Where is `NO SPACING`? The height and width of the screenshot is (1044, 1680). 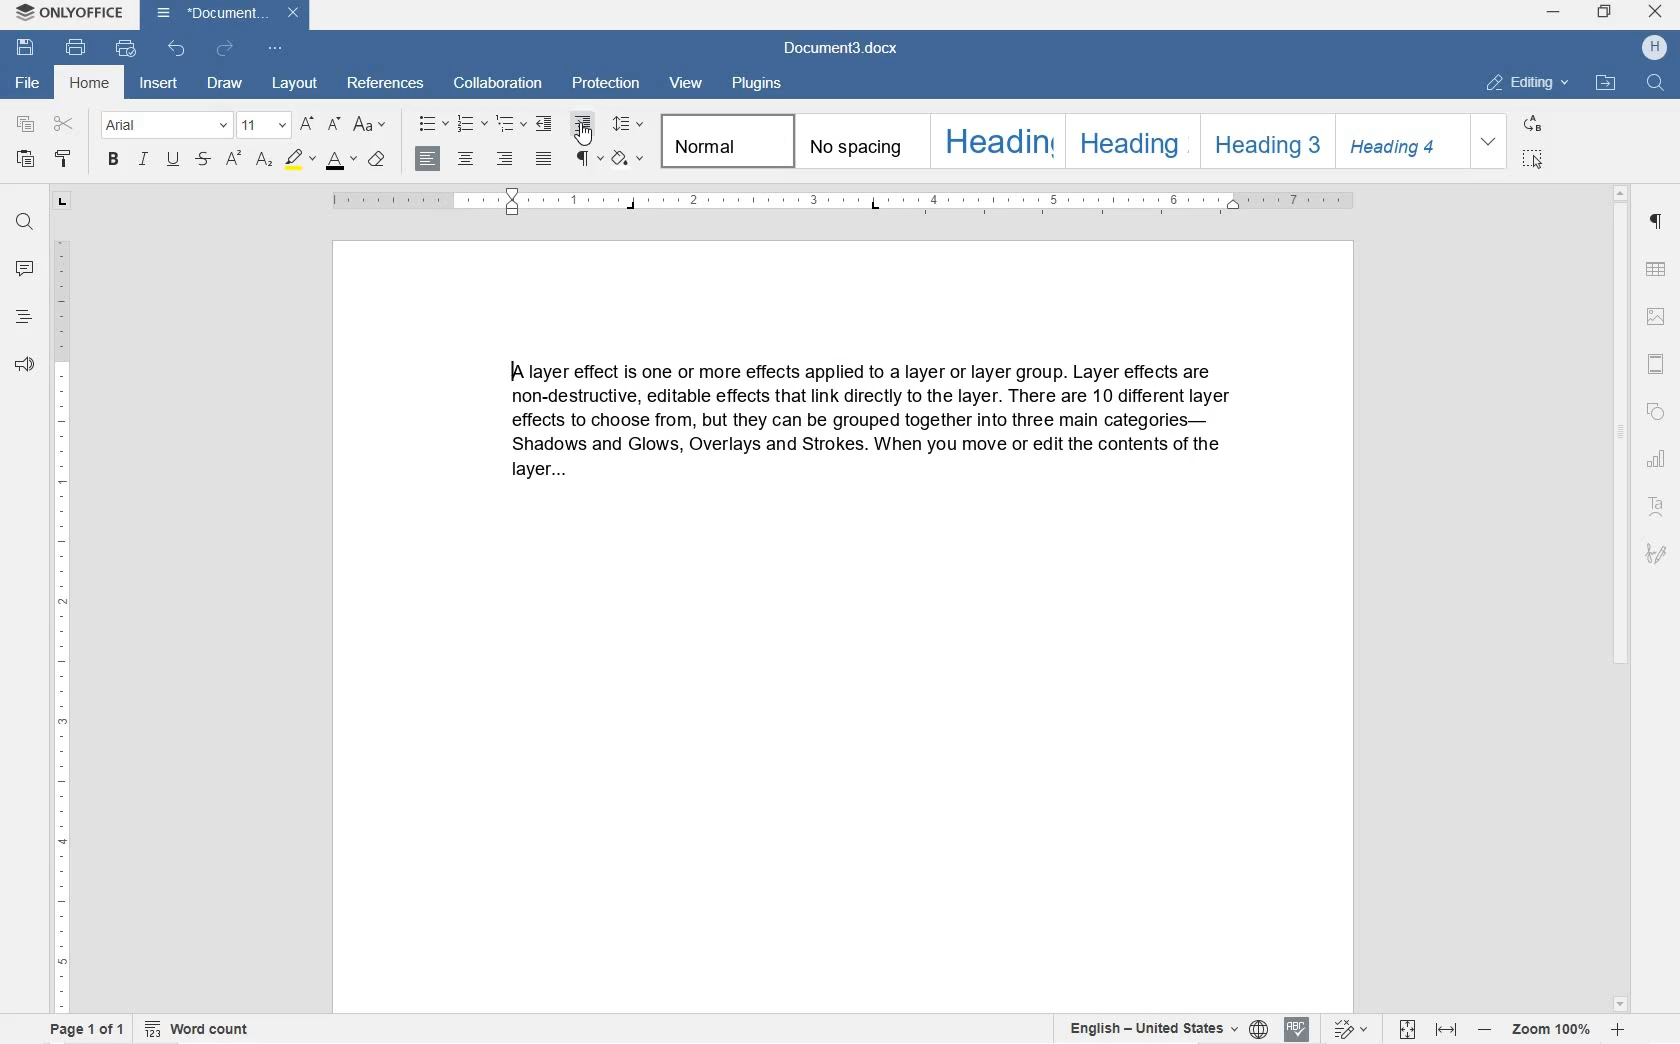
NO SPACING is located at coordinates (857, 143).